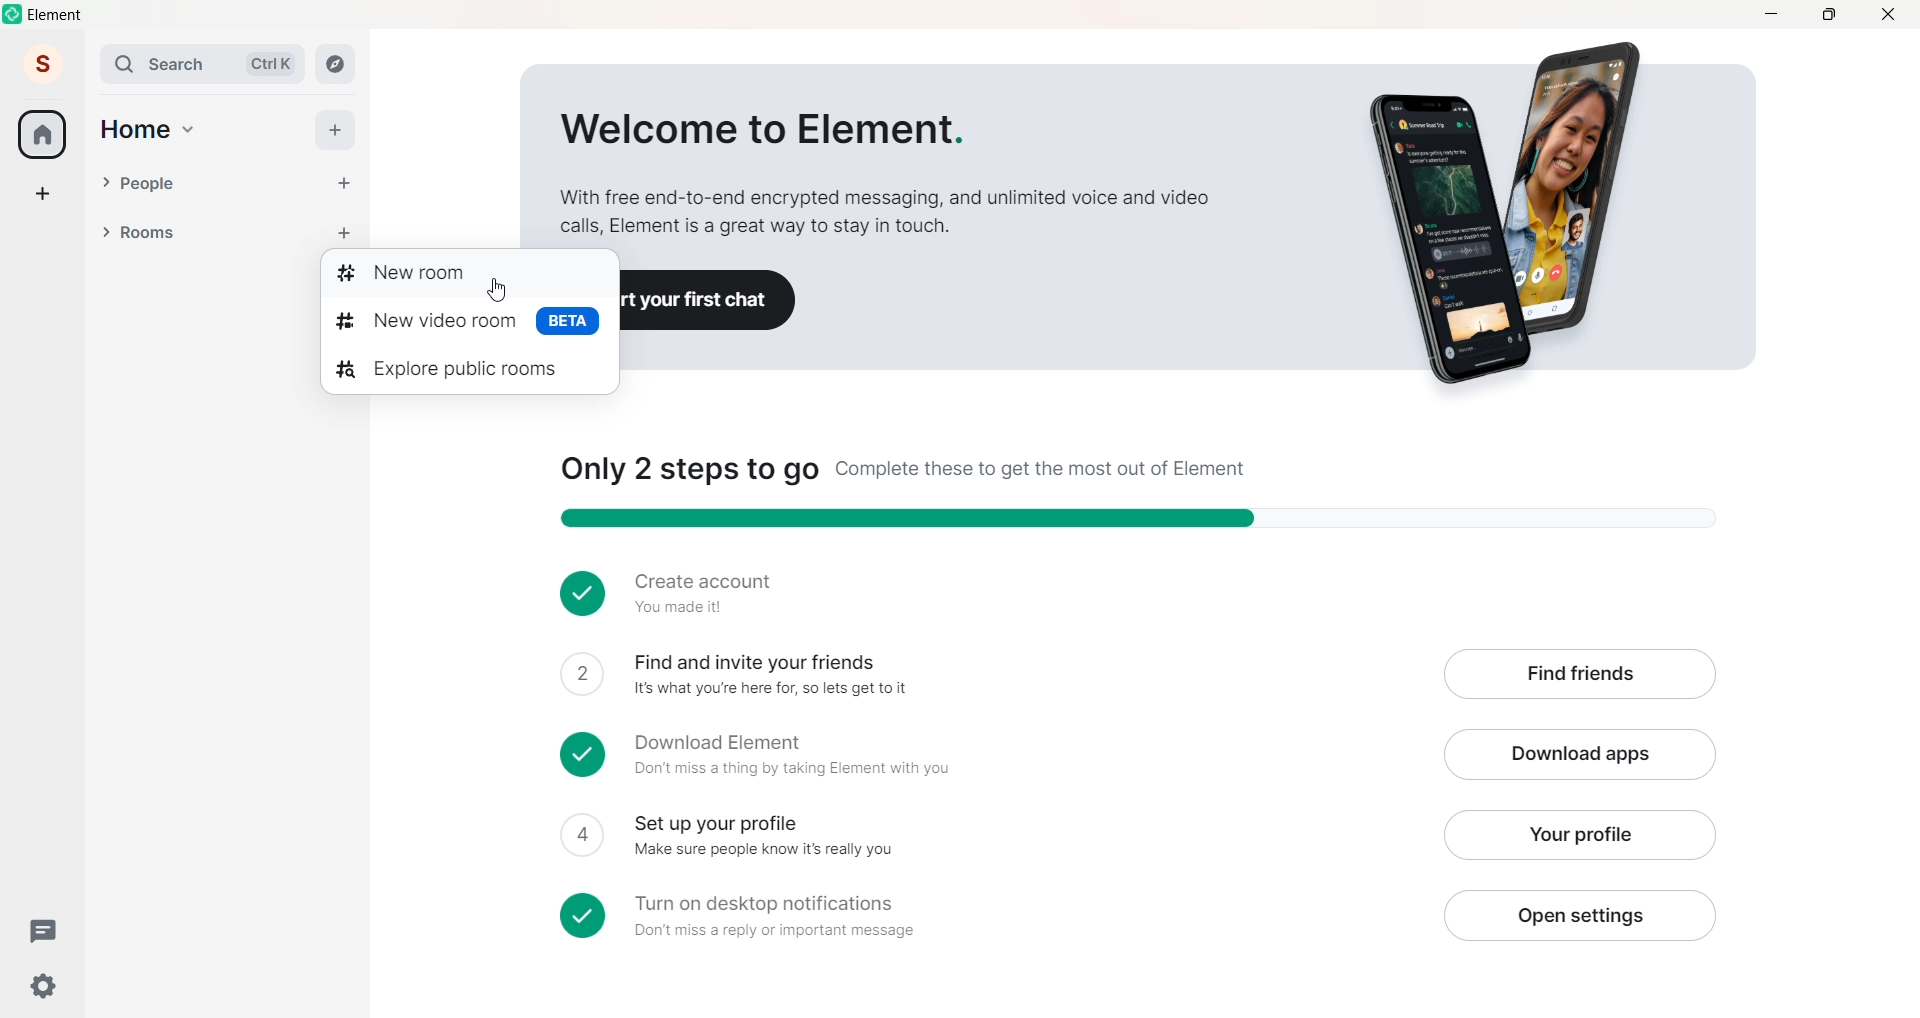 The height and width of the screenshot is (1018, 1920). Describe the element at coordinates (43, 63) in the screenshot. I see `Account` at that location.